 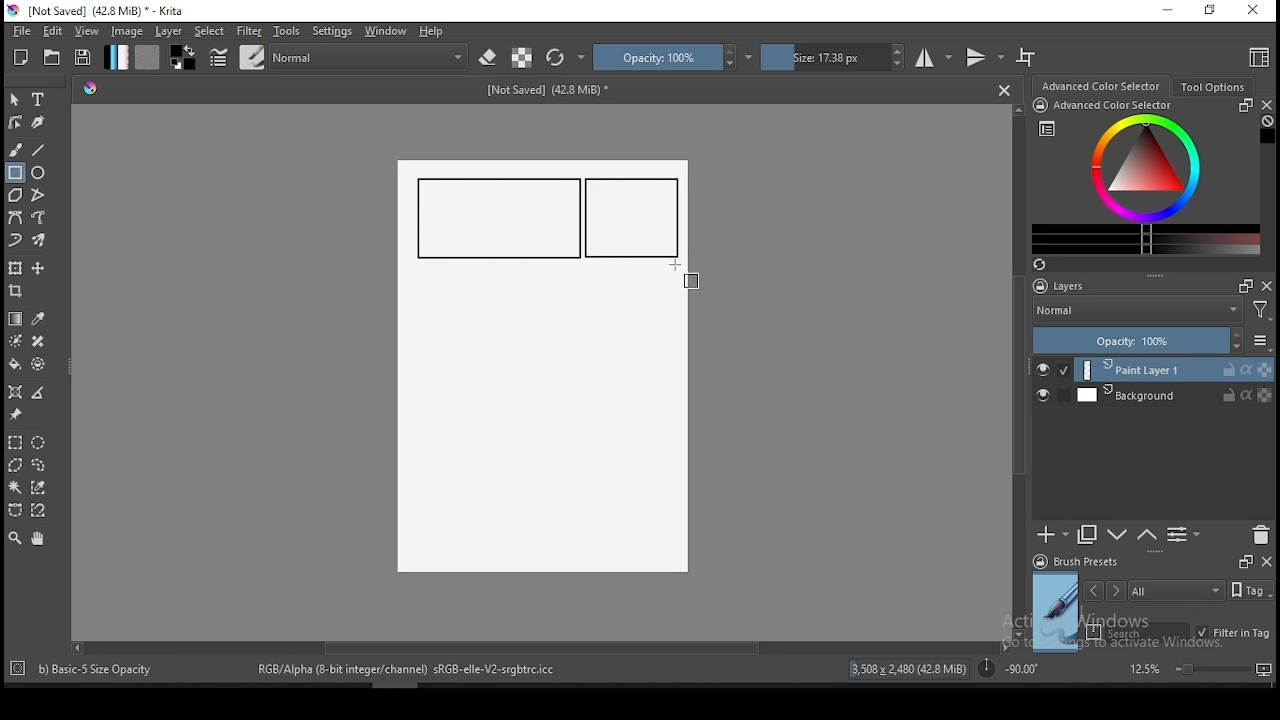 What do you see at coordinates (1103, 85) in the screenshot?
I see `advance color selector` at bounding box center [1103, 85].